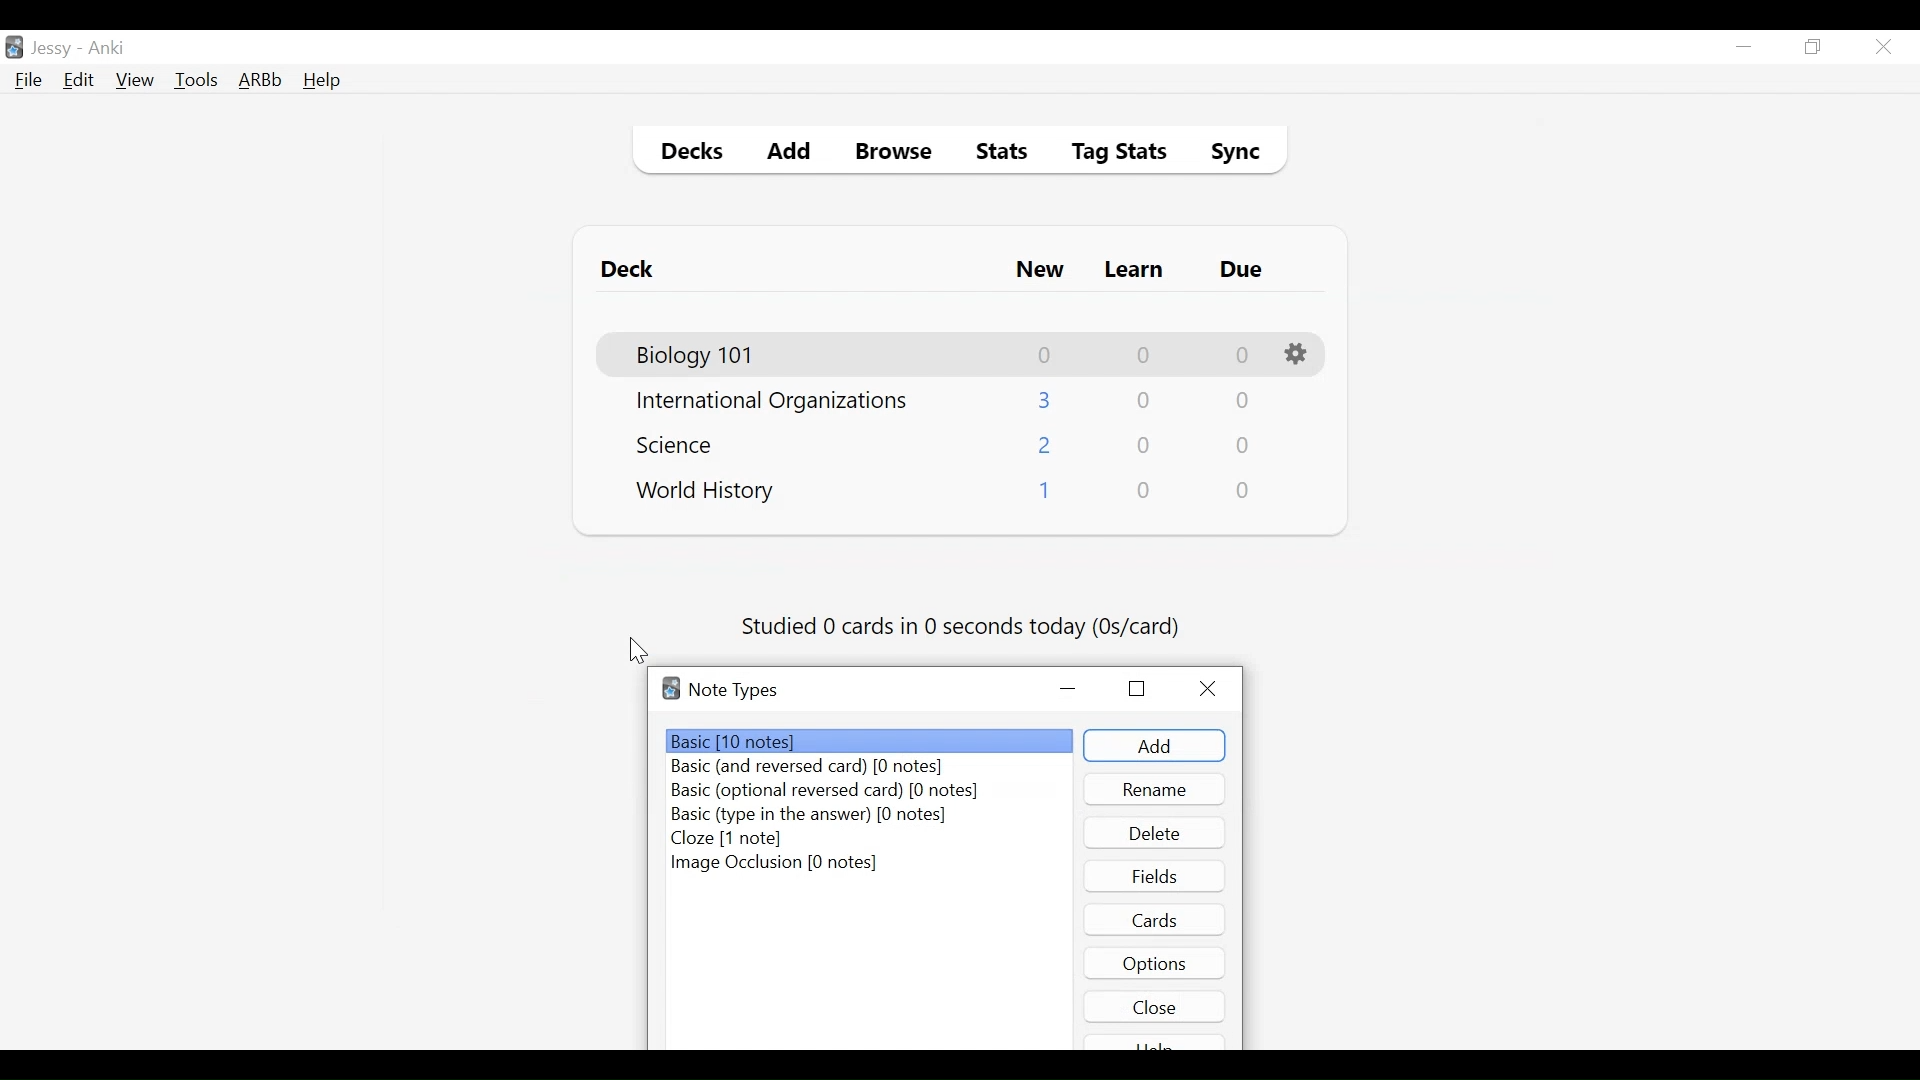 This screenshot has height=1080, width=1920. Describe the element at coordinates (1157, 919) in the screenshot. I see `Cards` at that location.